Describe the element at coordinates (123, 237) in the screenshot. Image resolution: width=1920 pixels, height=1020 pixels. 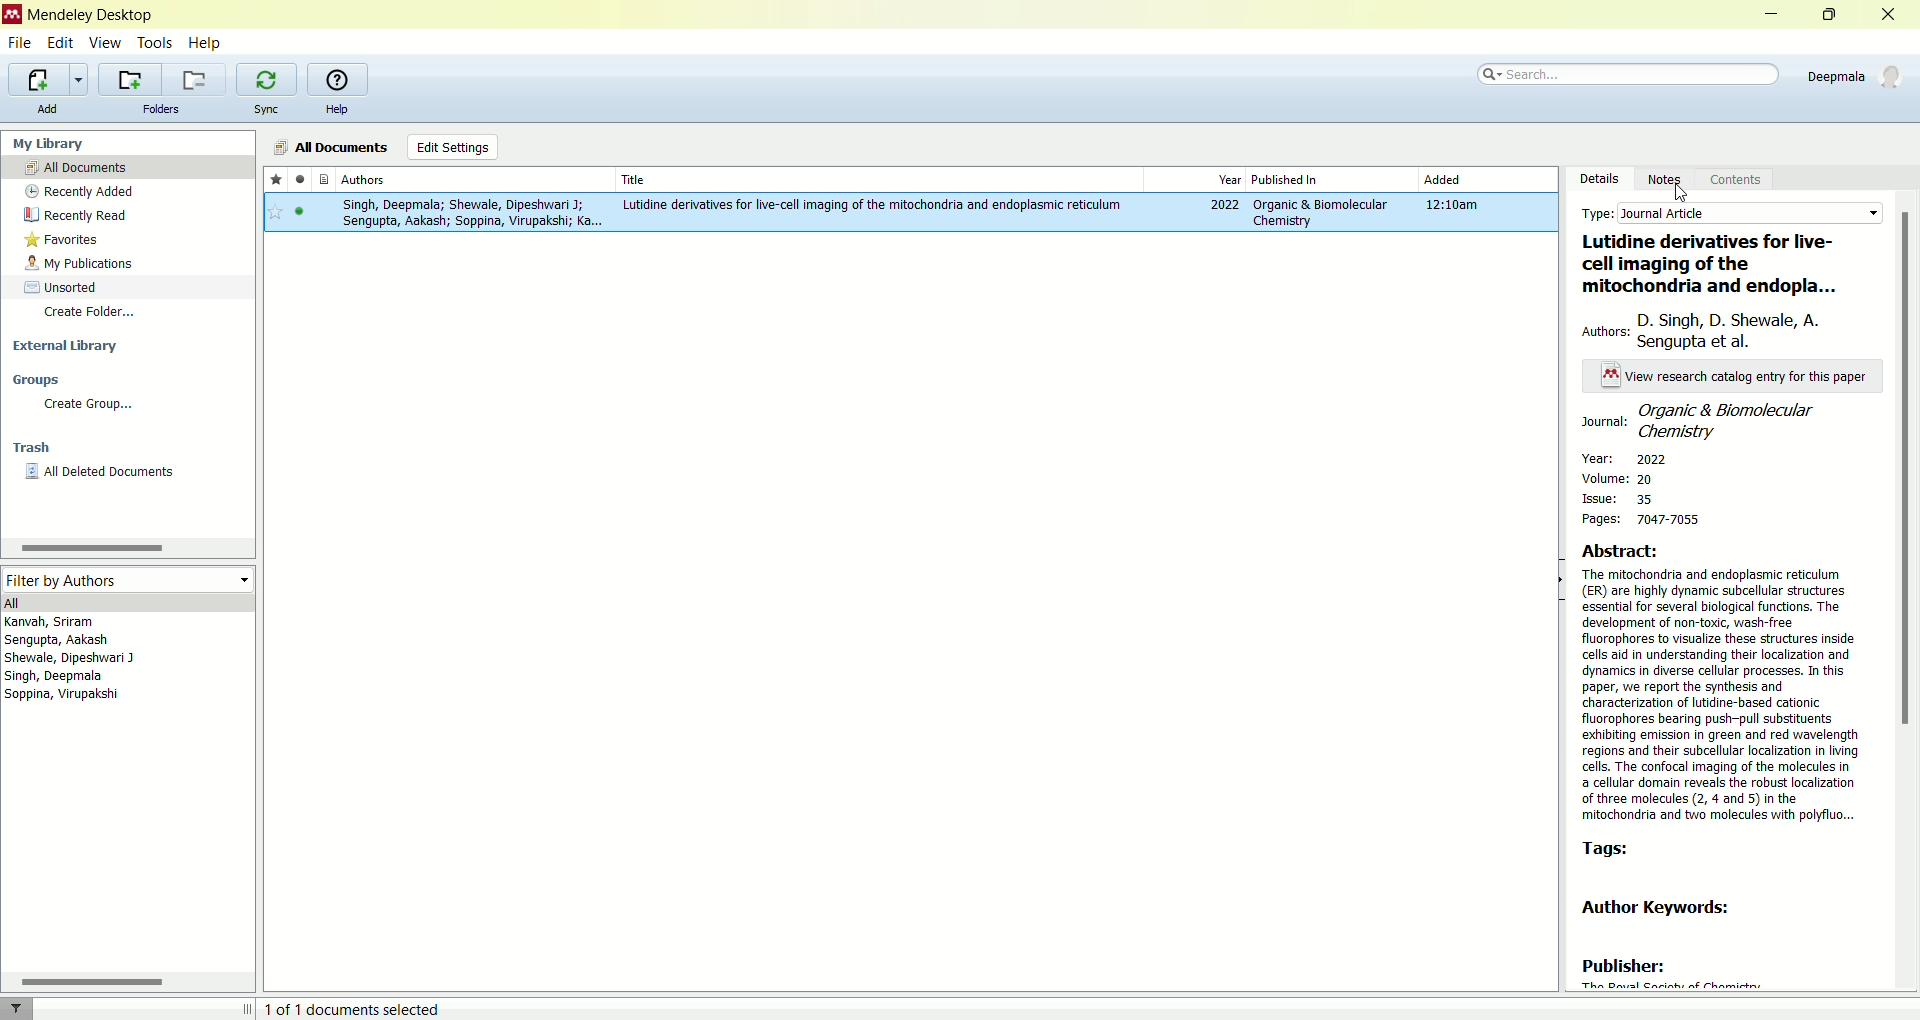
I see `favorites` at that location.